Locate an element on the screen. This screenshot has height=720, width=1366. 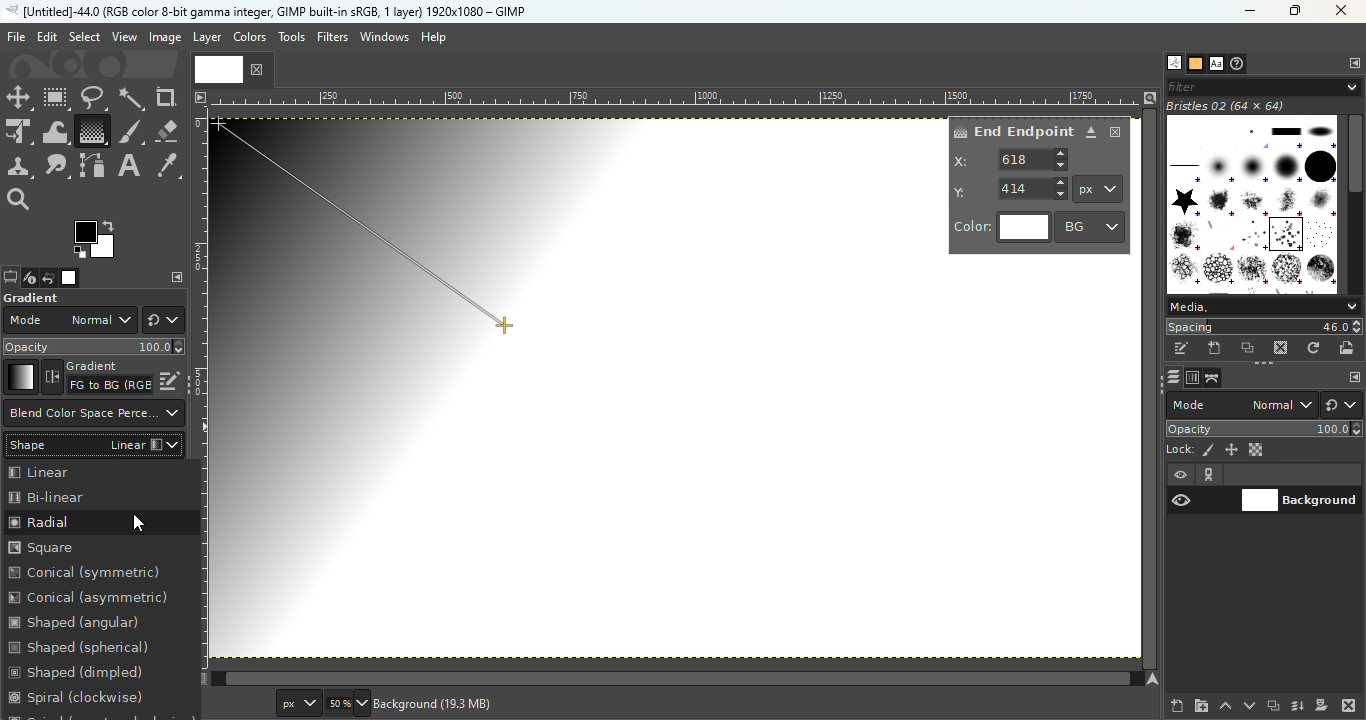
Media is located at coordinates (1262, 307).